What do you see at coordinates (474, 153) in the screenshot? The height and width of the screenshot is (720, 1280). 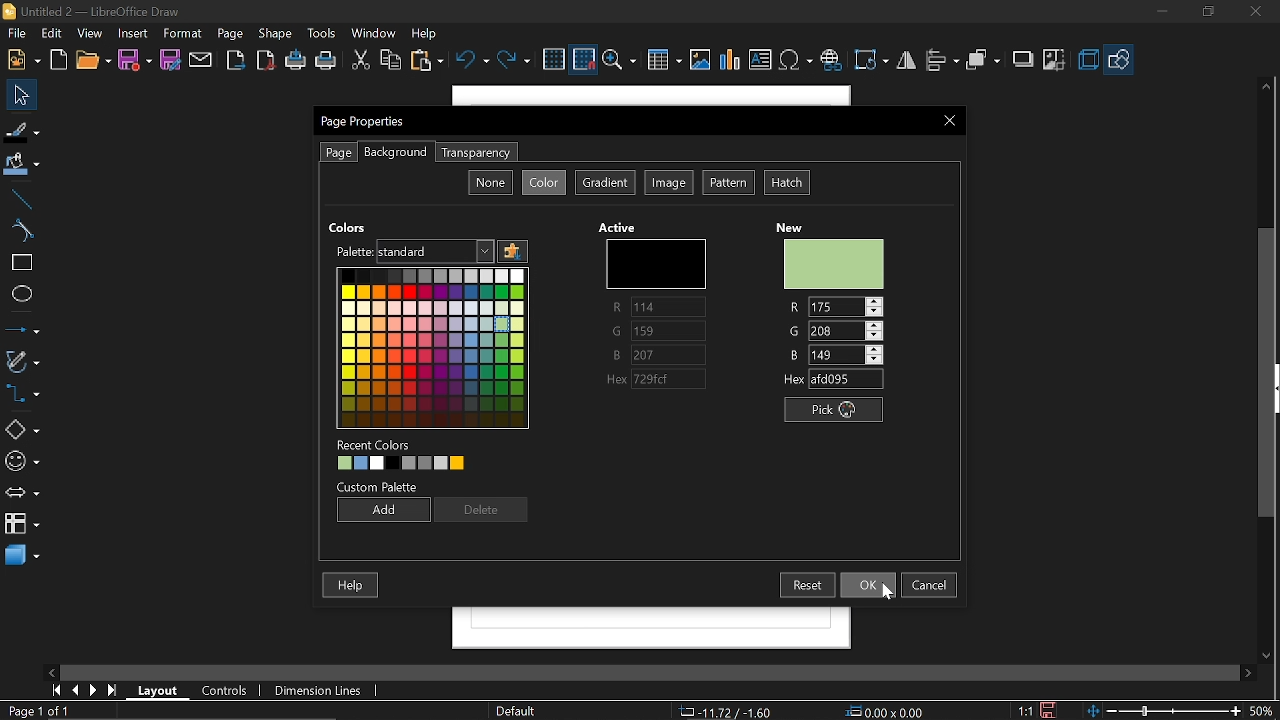 I see `Transparensy` at bounding box center [474, 153].